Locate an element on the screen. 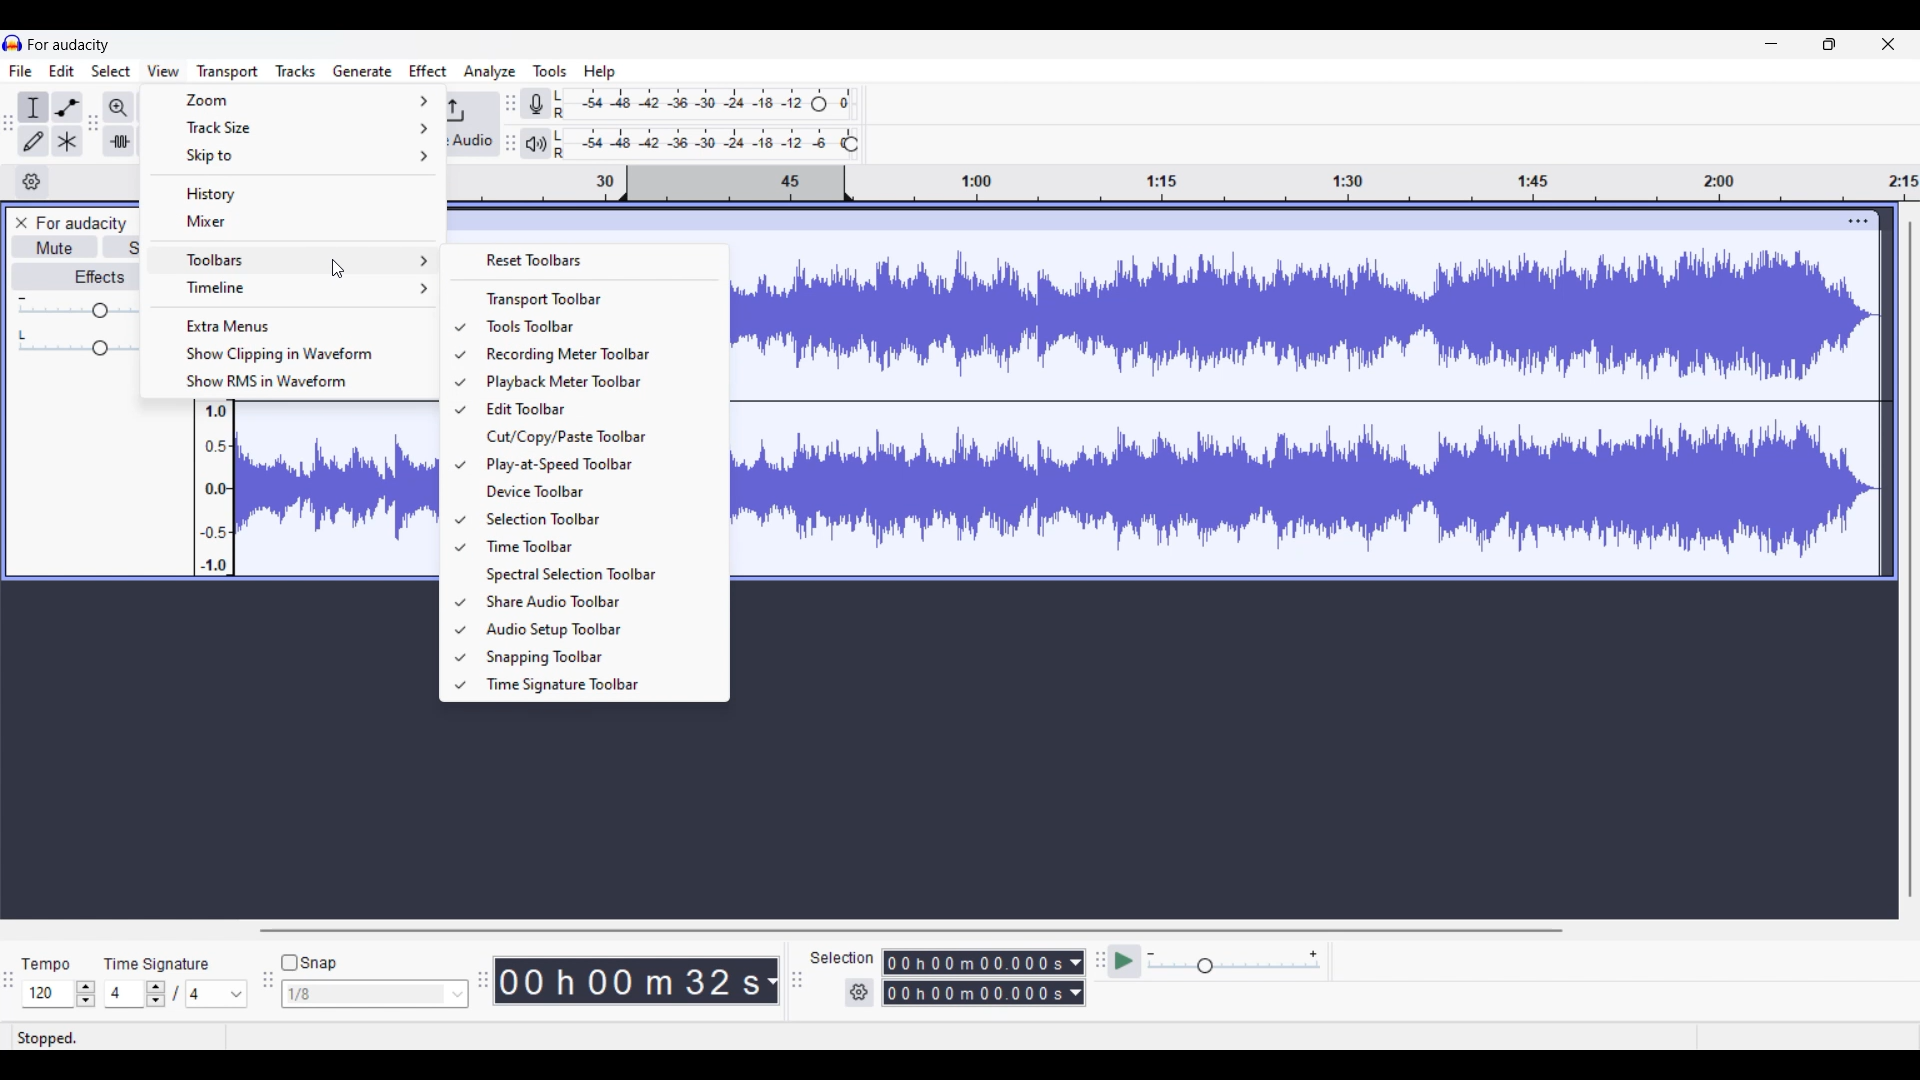 The height and width of the screenshot is (1080, 1920). Multi-tool is located at coordinates (67, 141).